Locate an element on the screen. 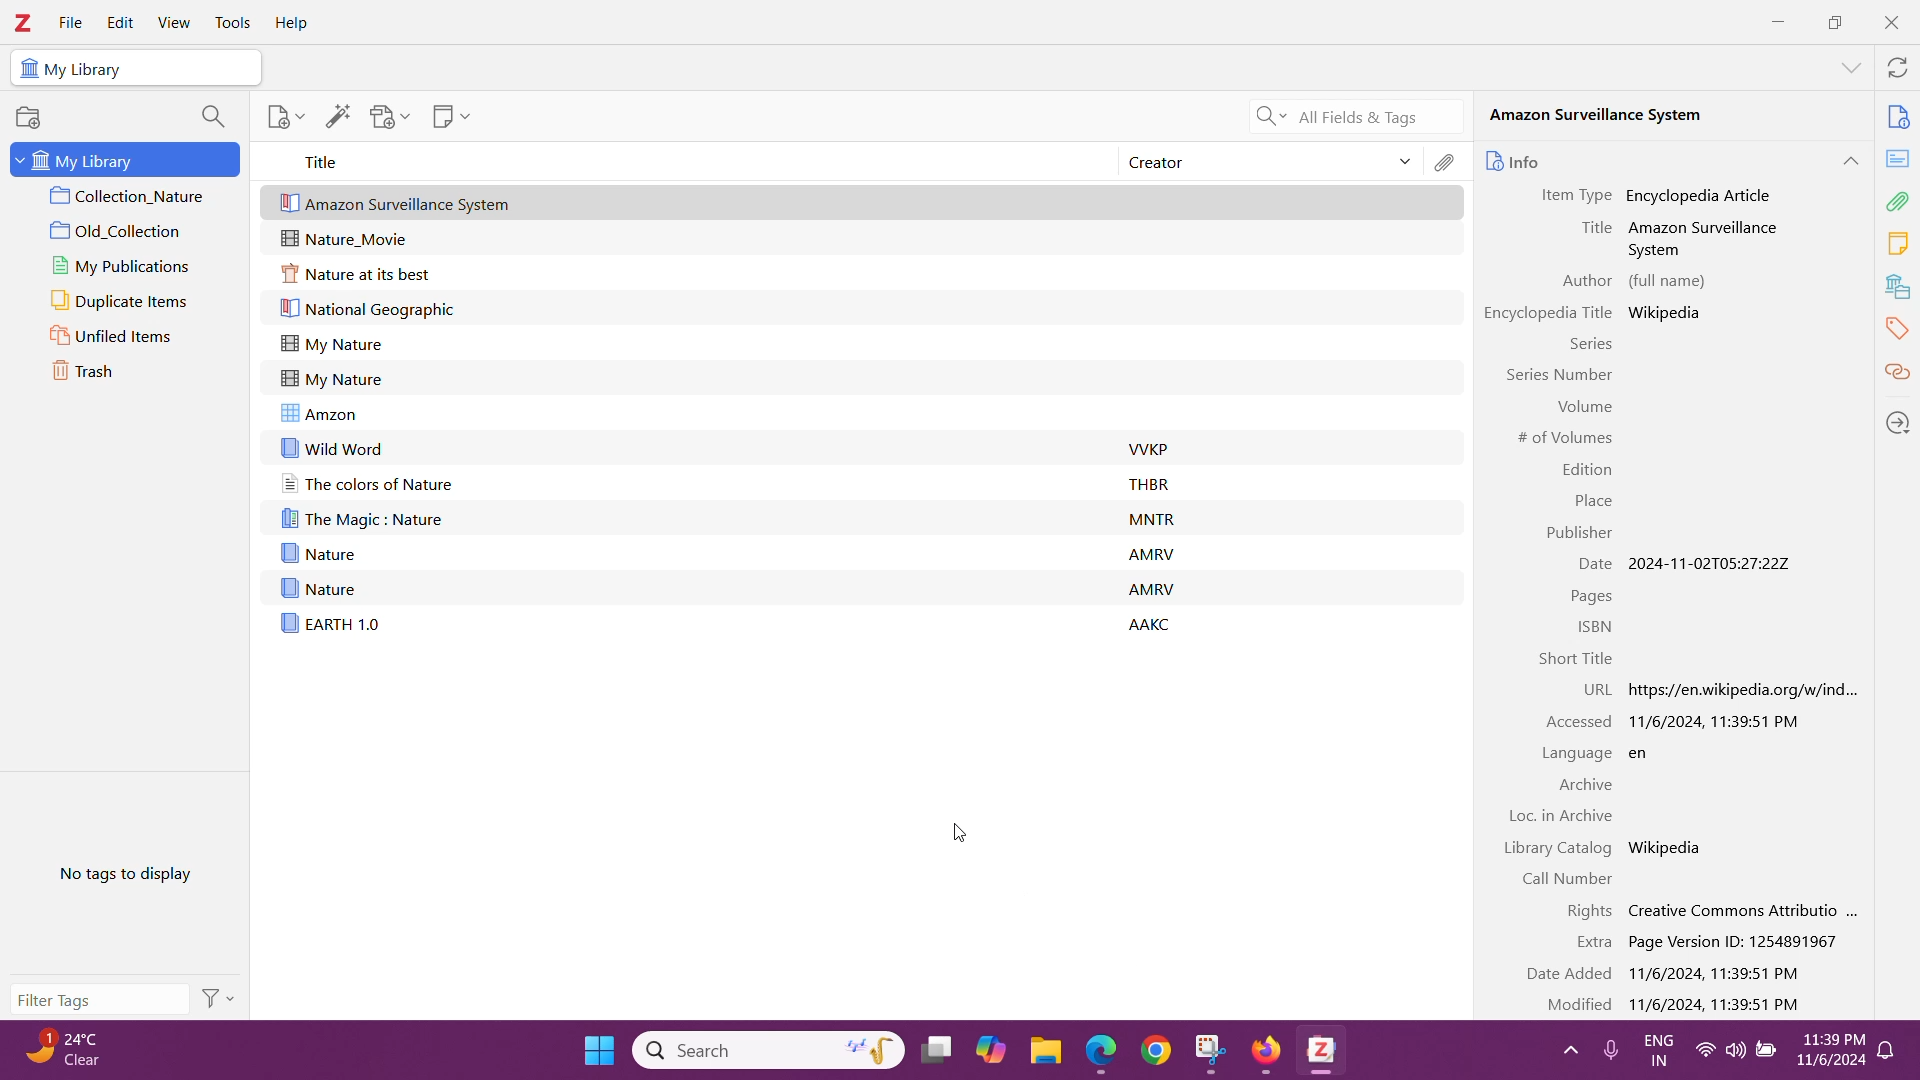  Filter Tags is located at coordinates (98, 997).